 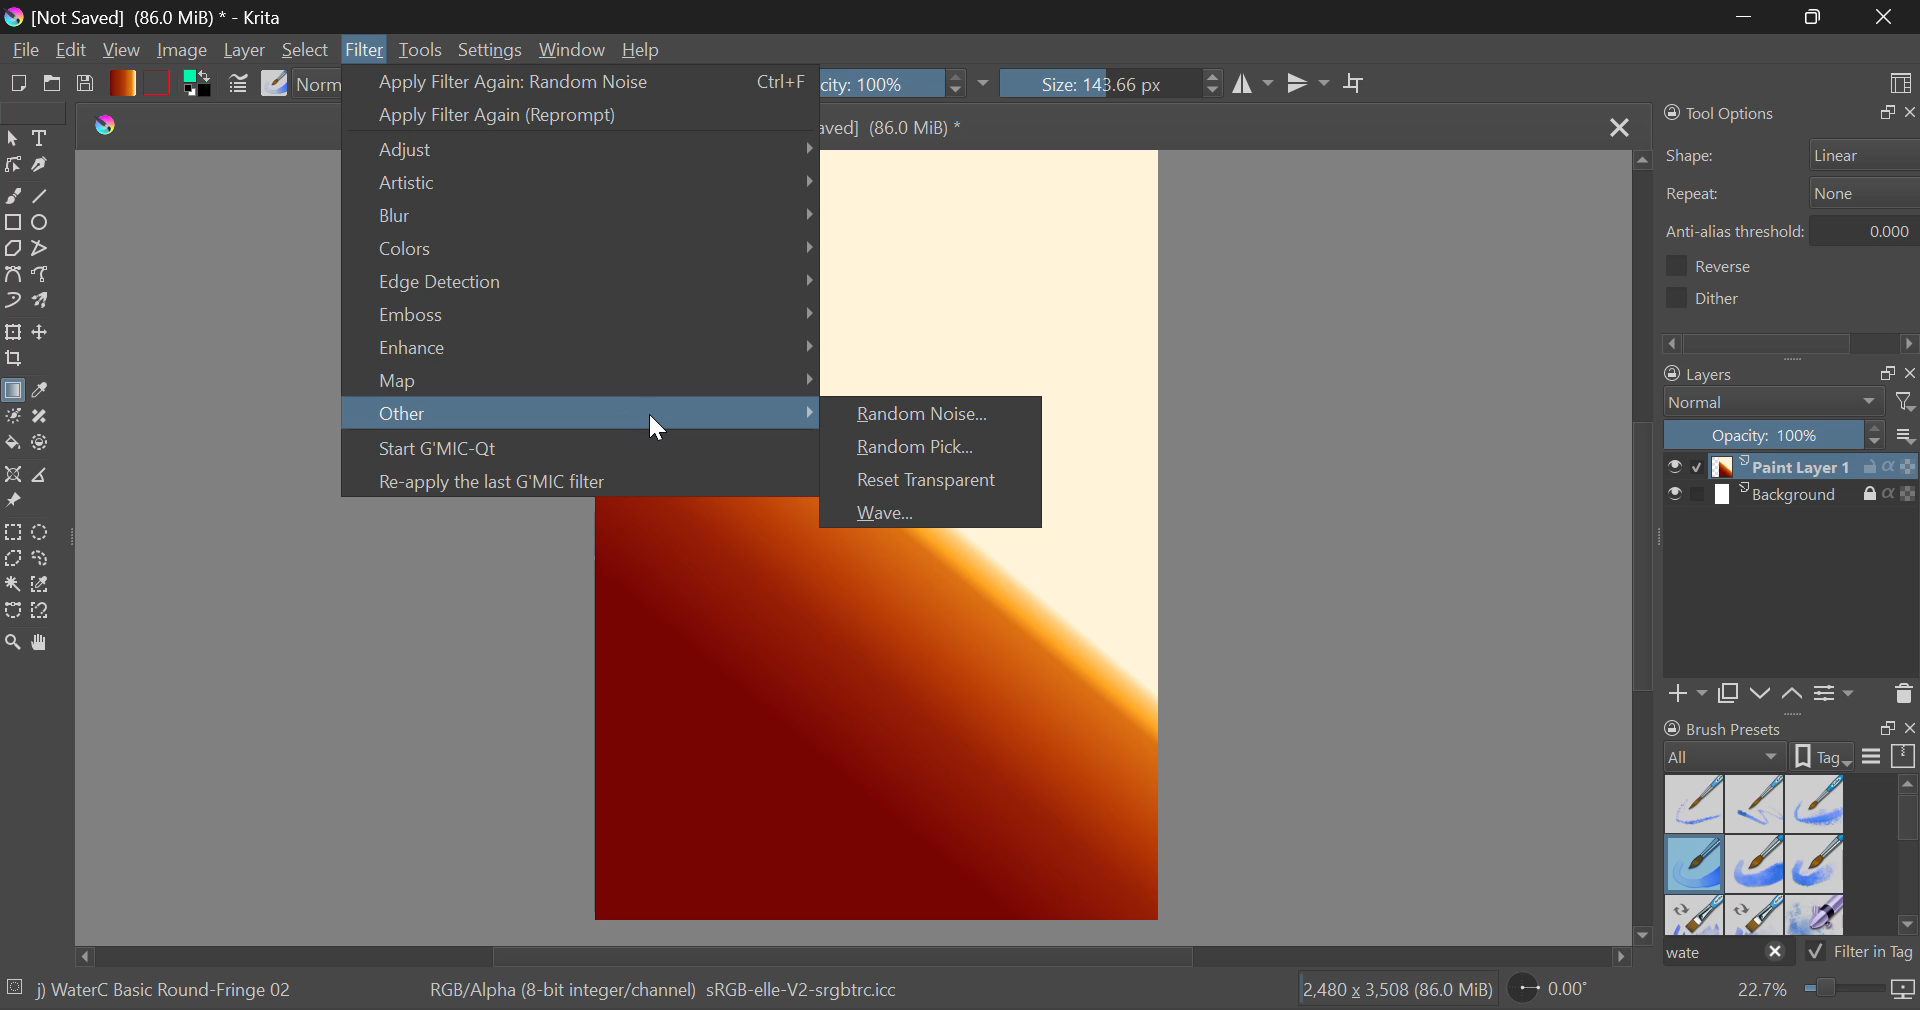 What do you see at coordinates (1903, 692) in the screenshot?
I see `trash` at bounding box center [1903, 692].